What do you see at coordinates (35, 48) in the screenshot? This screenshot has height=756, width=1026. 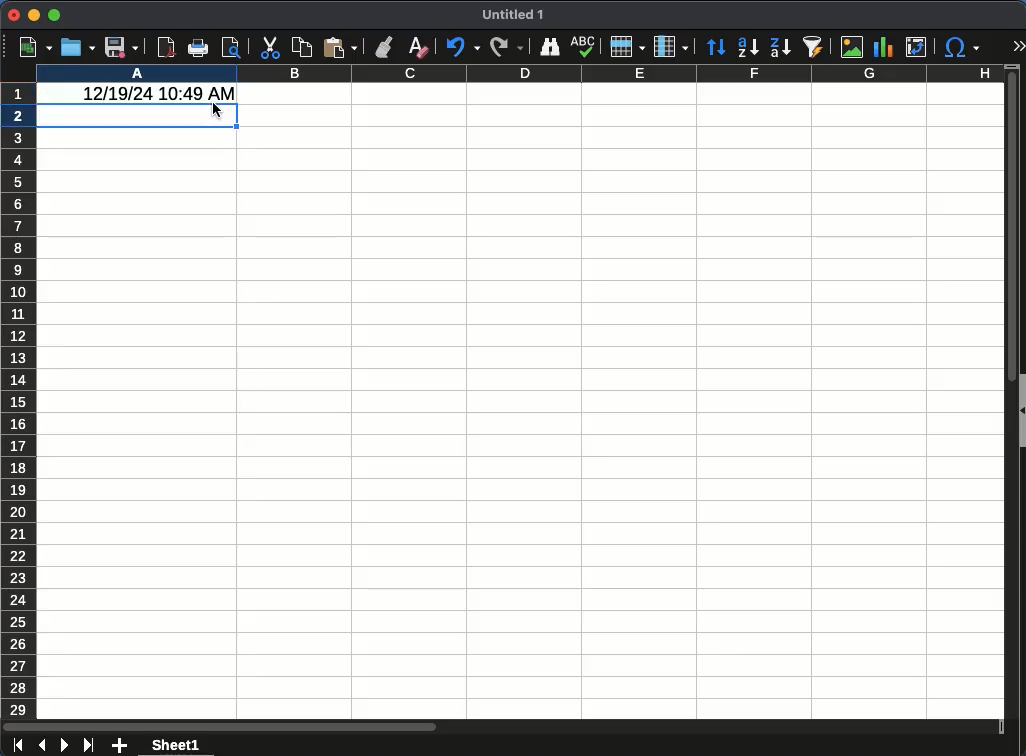 I see `new` at bounding box center [35, 48].